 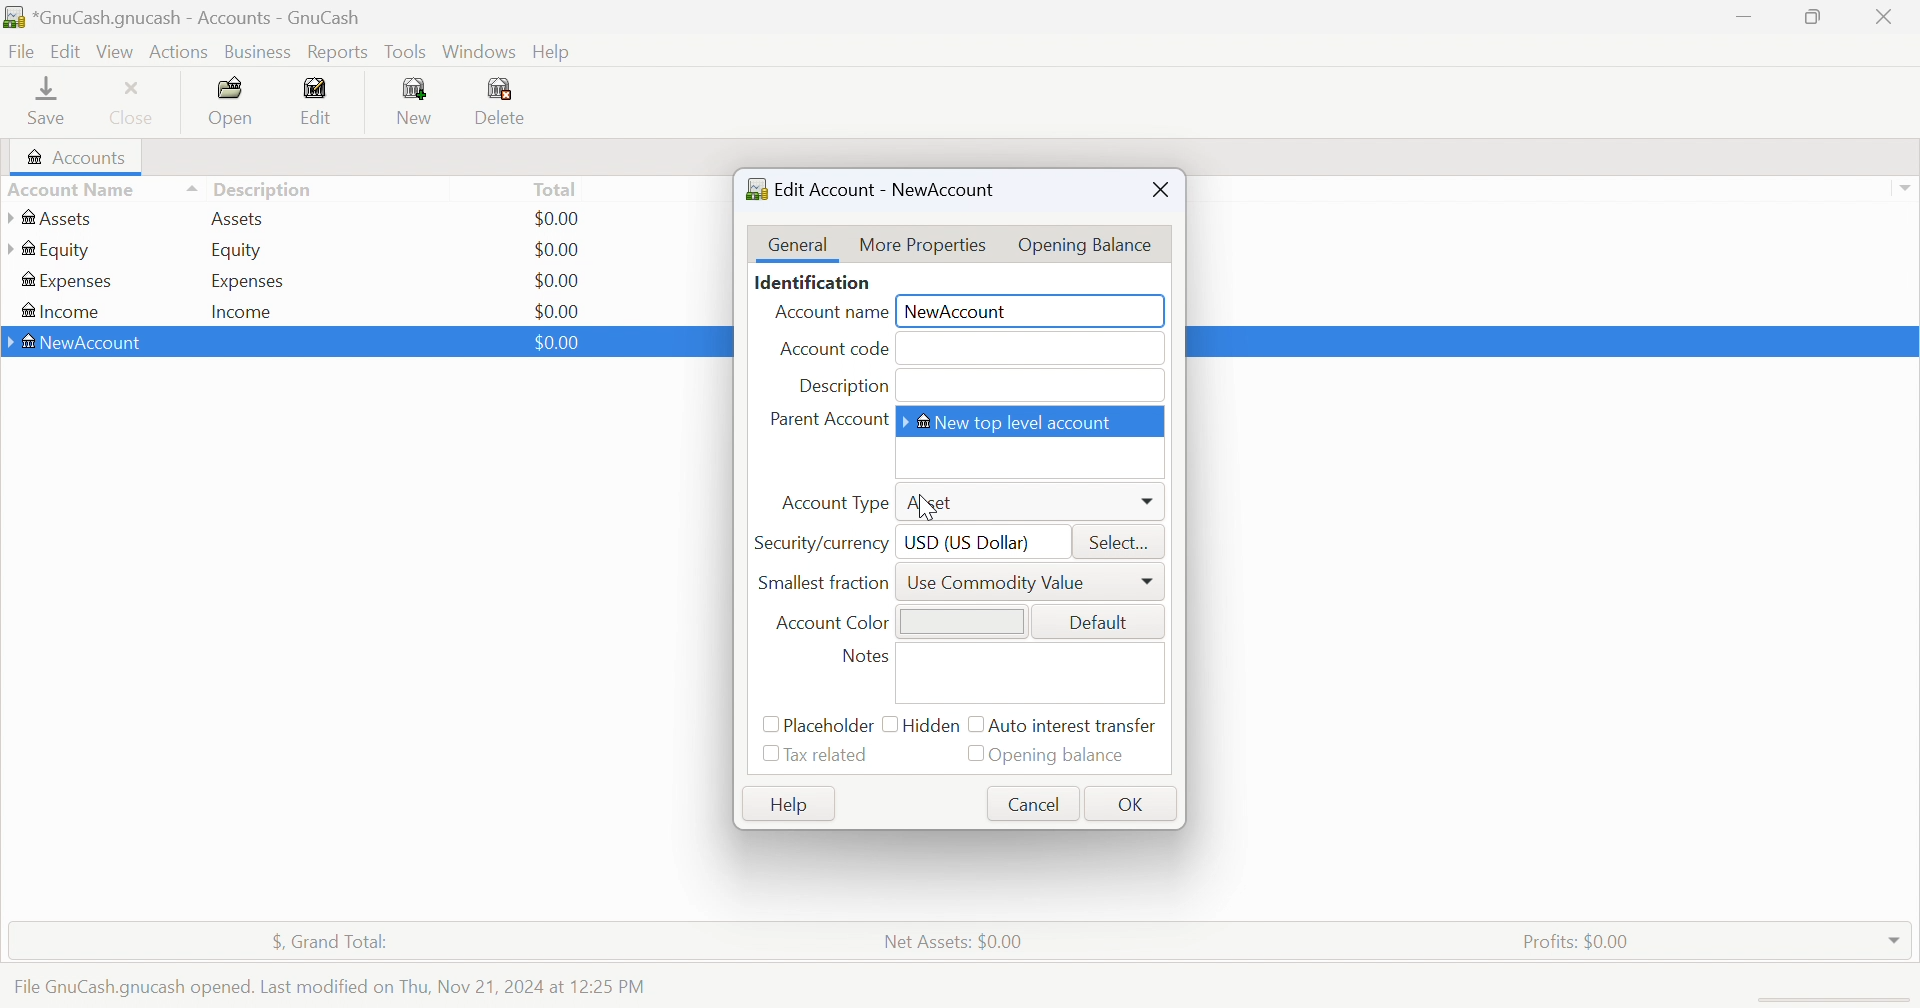 I want to click on Placeholder, so click(x=827, y=726).